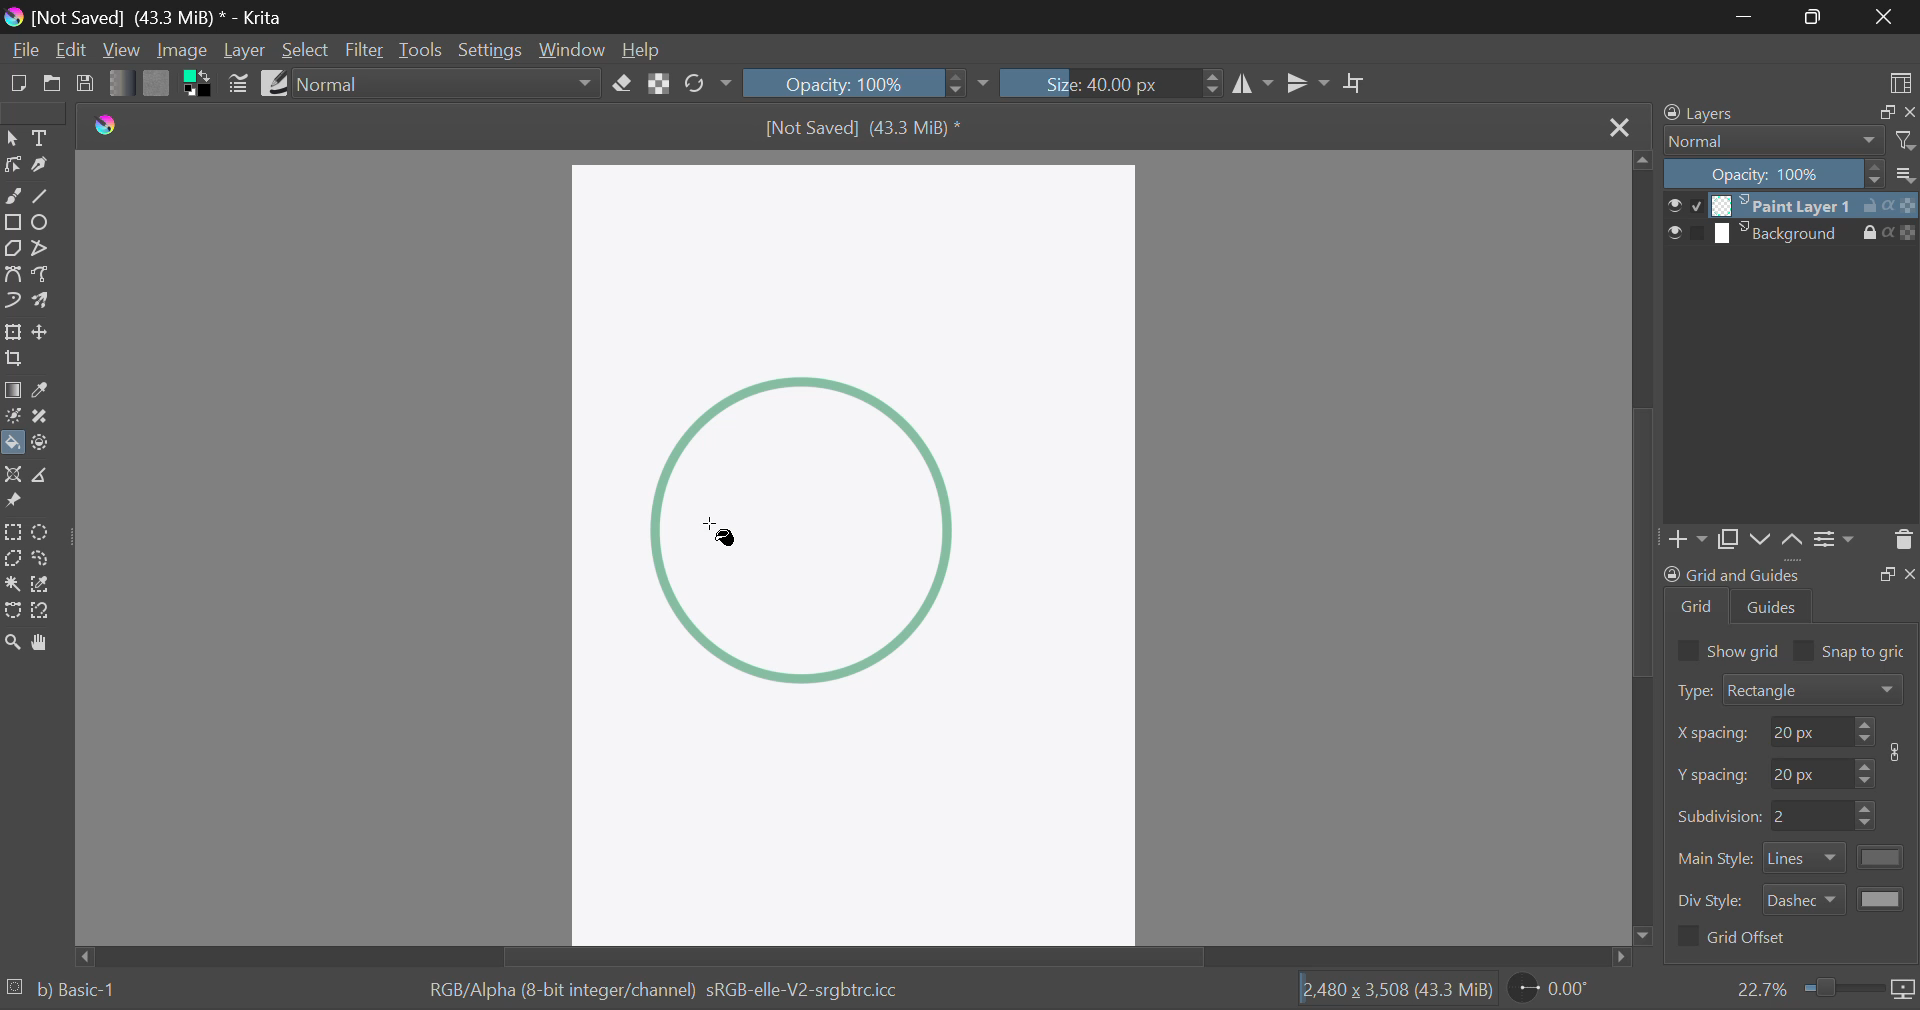  What do you see at coordinates (40, 138) in the screenshot?
I see `Text` at bounding box center [40, 138].